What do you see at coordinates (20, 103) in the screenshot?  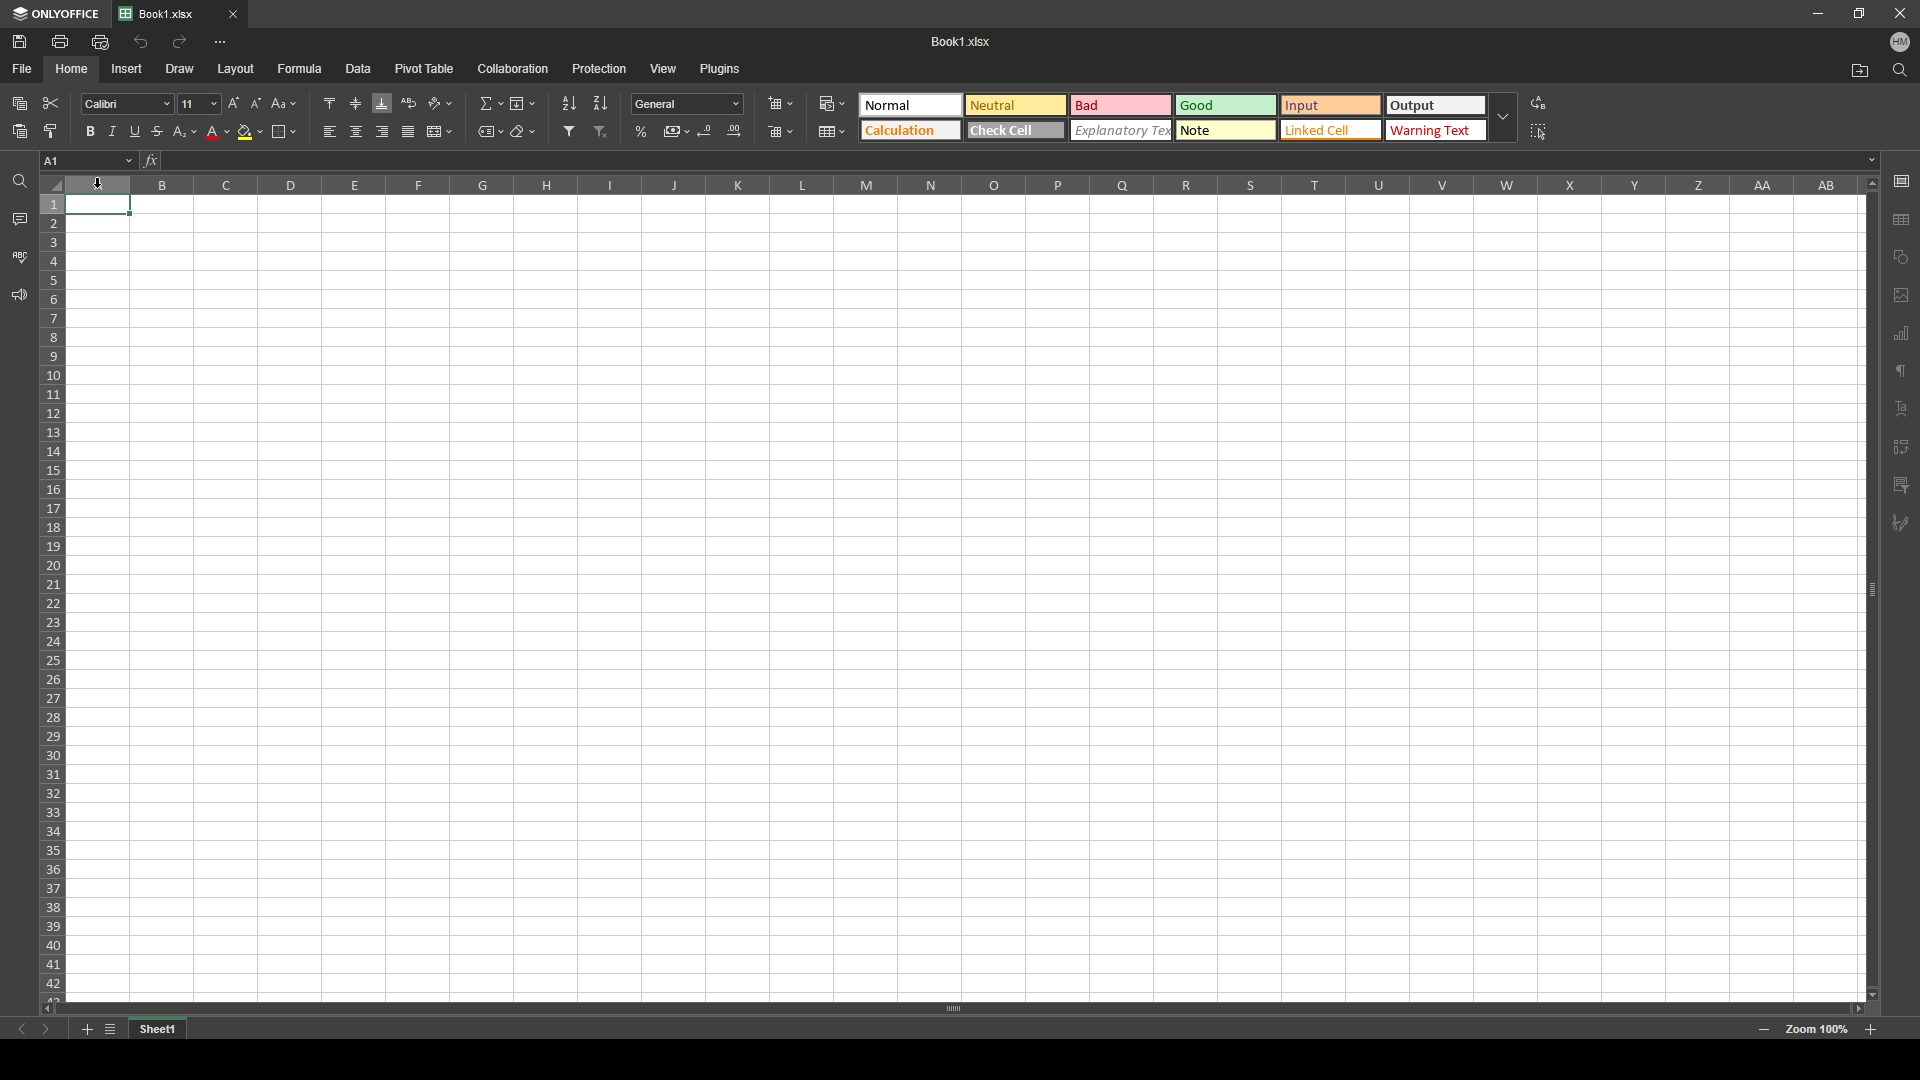 I see `copy` at bounding box center [20, 103].